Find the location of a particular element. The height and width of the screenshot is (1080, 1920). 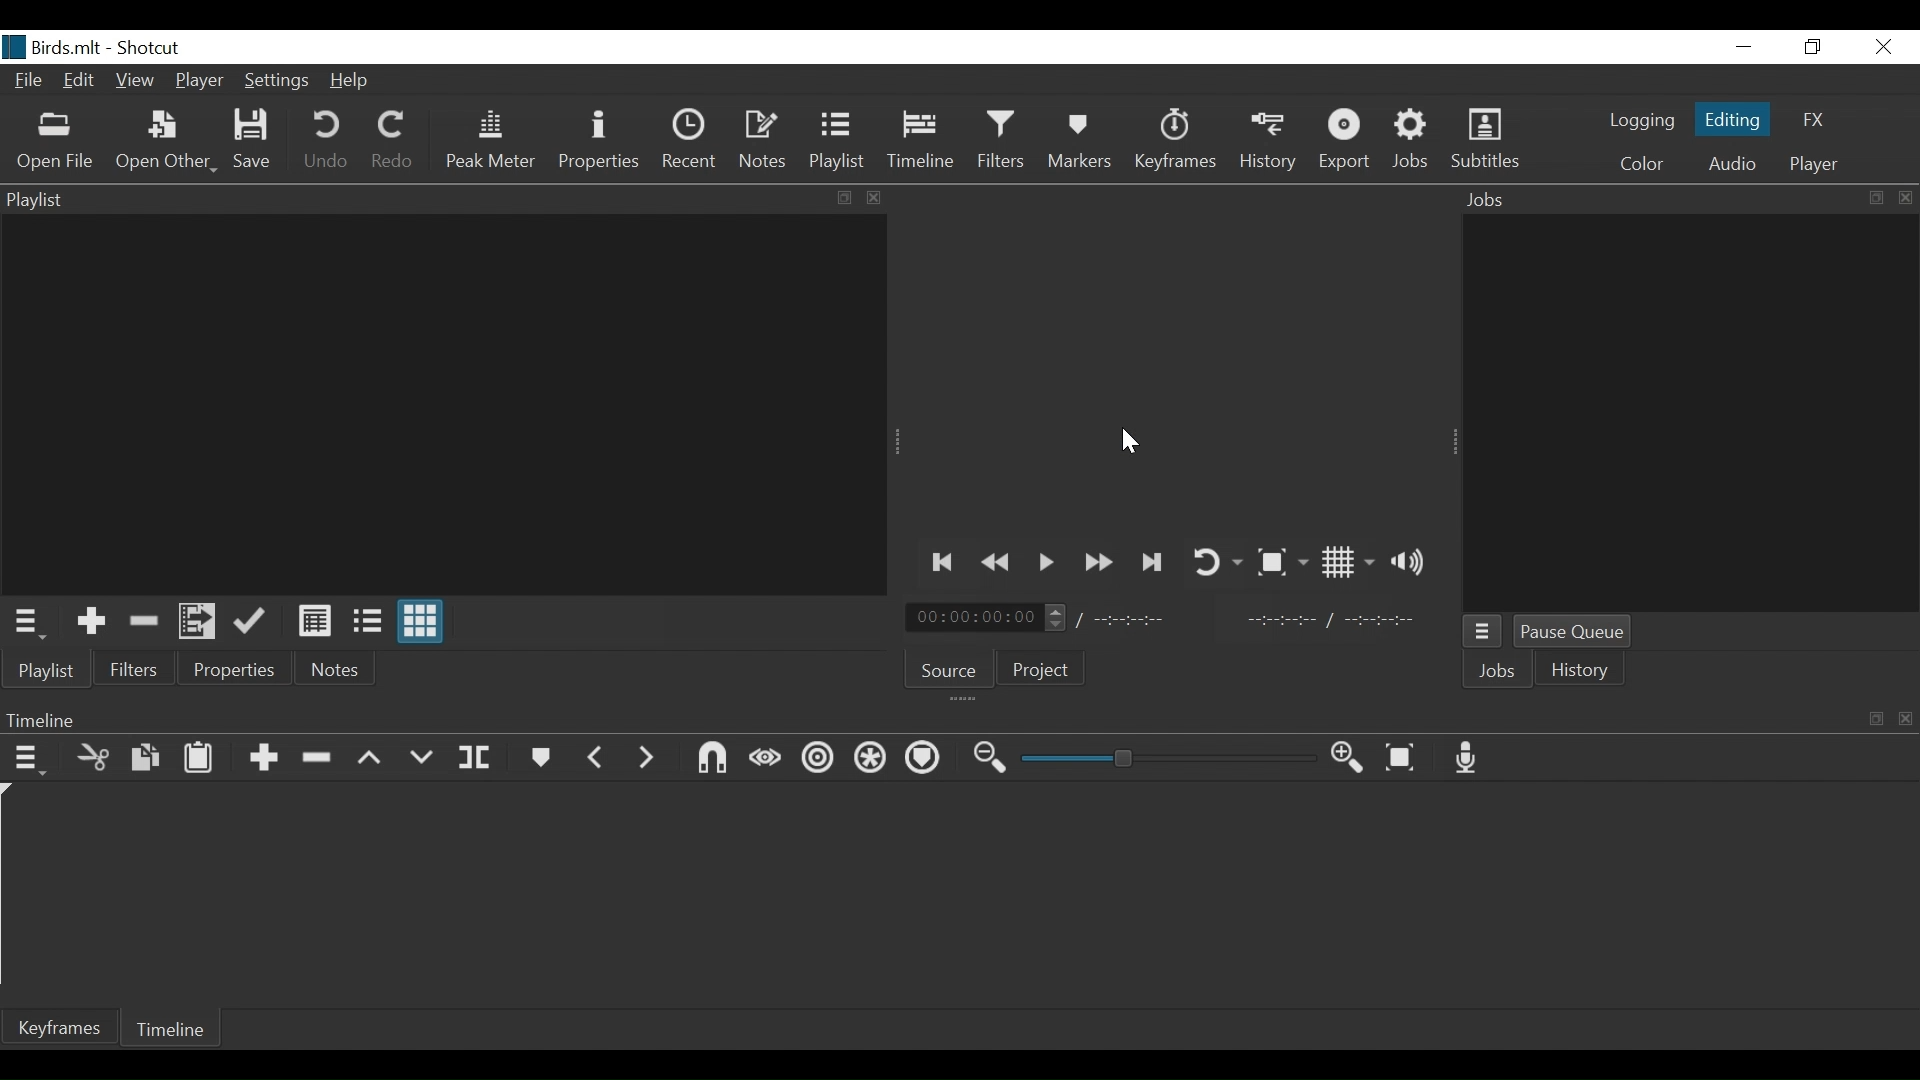

Lift is located at coordinates (371, 759).